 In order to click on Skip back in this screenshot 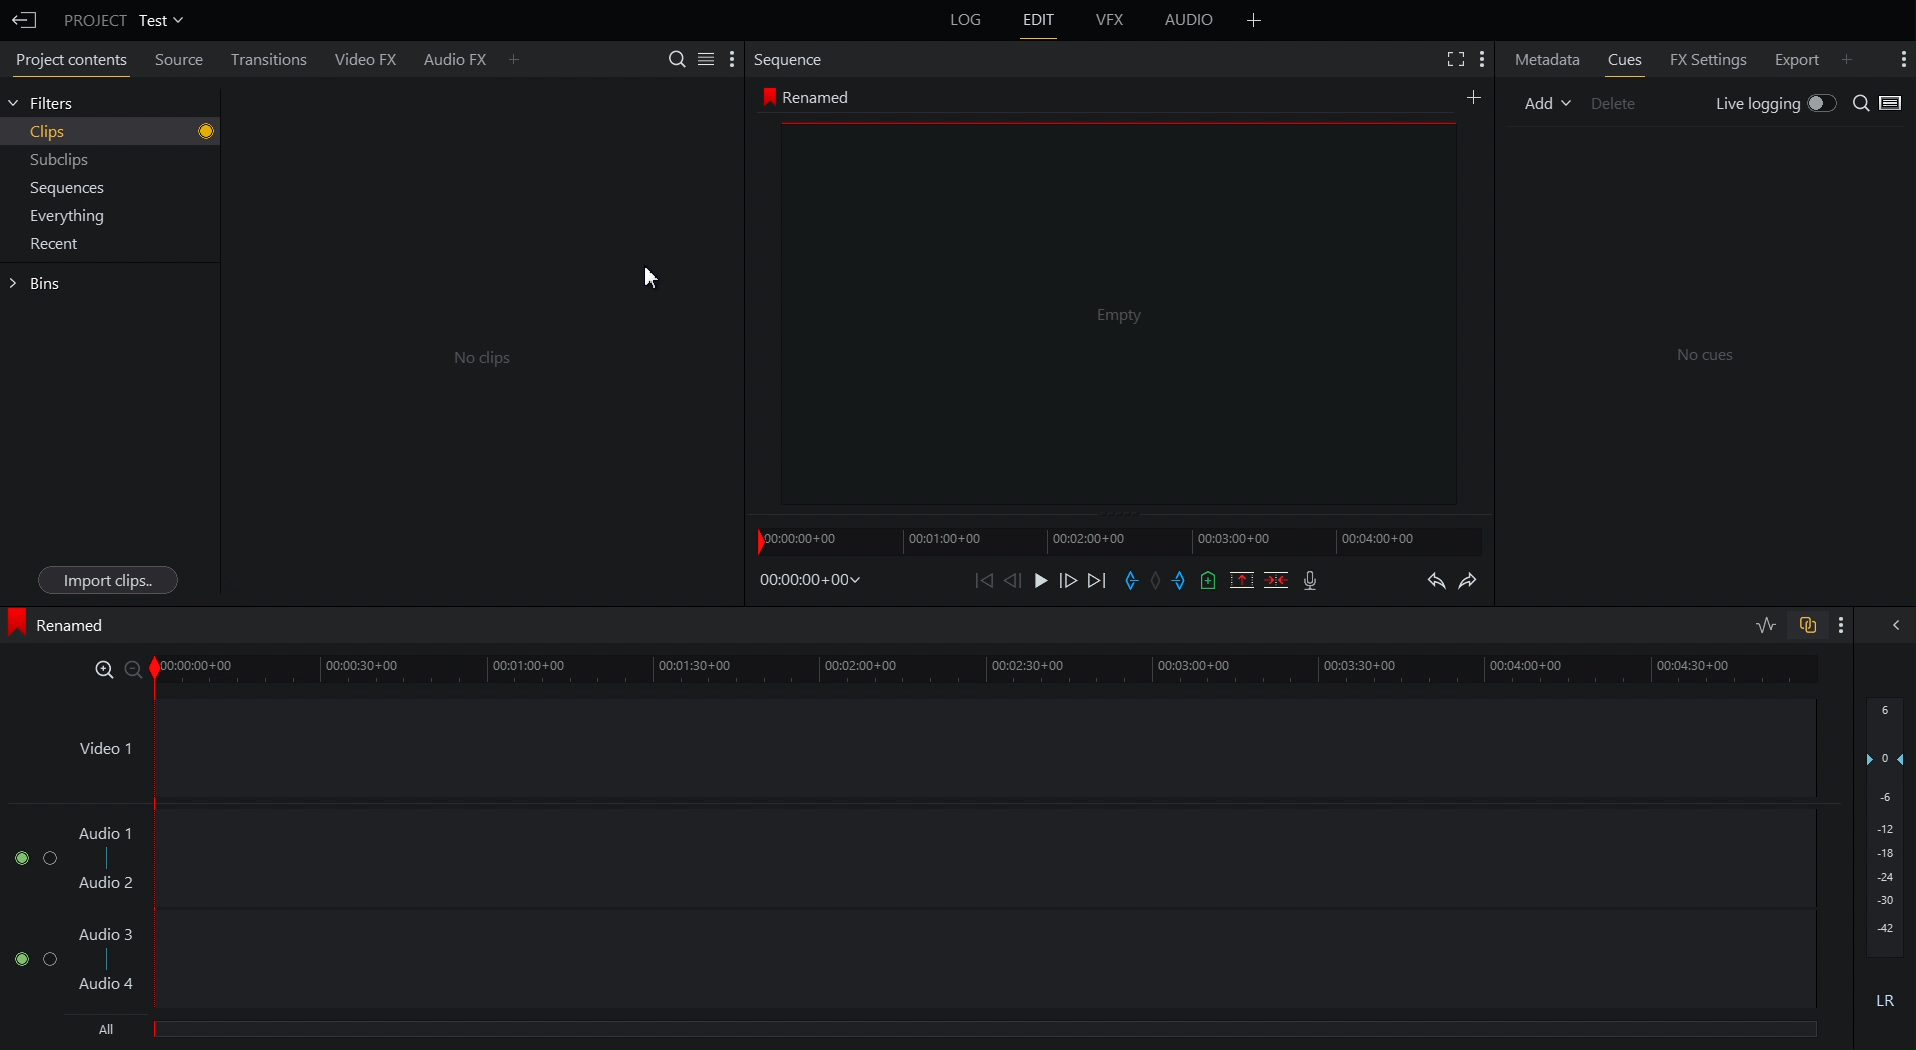, I will do `click(984, 582)`.